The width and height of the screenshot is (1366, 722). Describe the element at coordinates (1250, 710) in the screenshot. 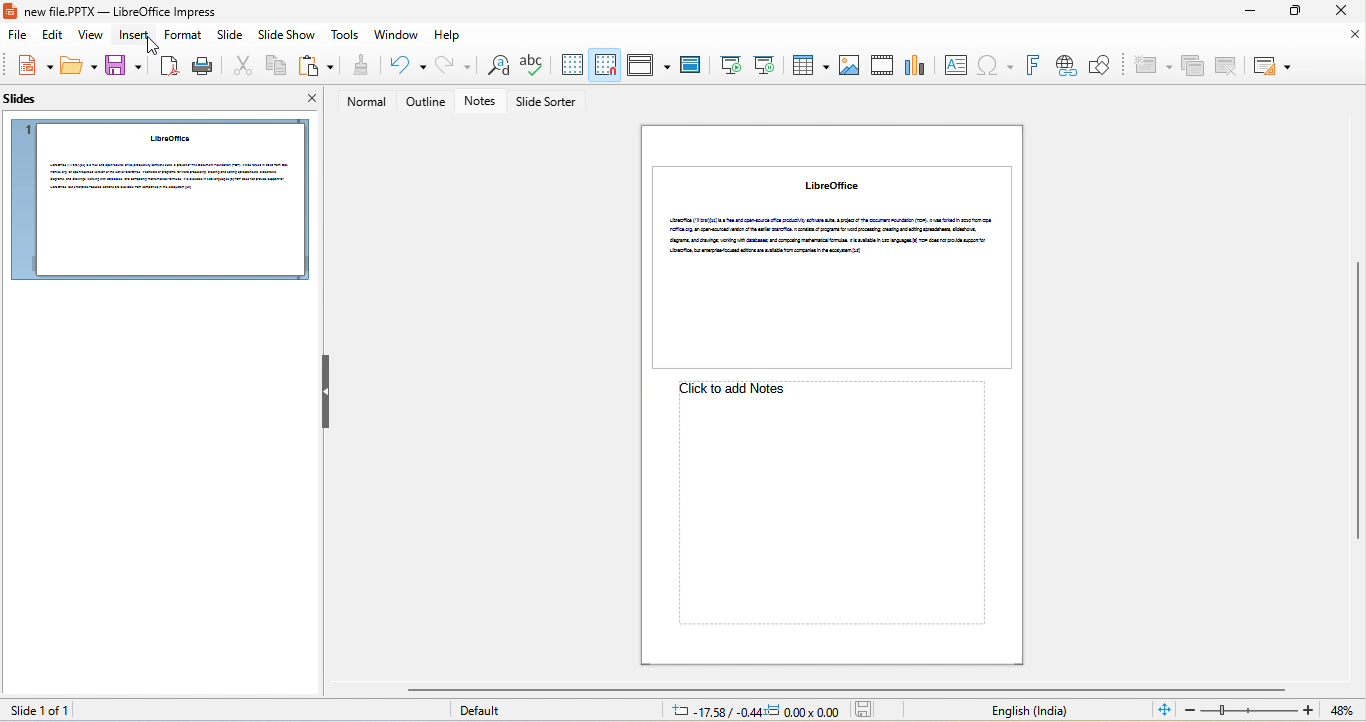

I see `zoom` at that location.